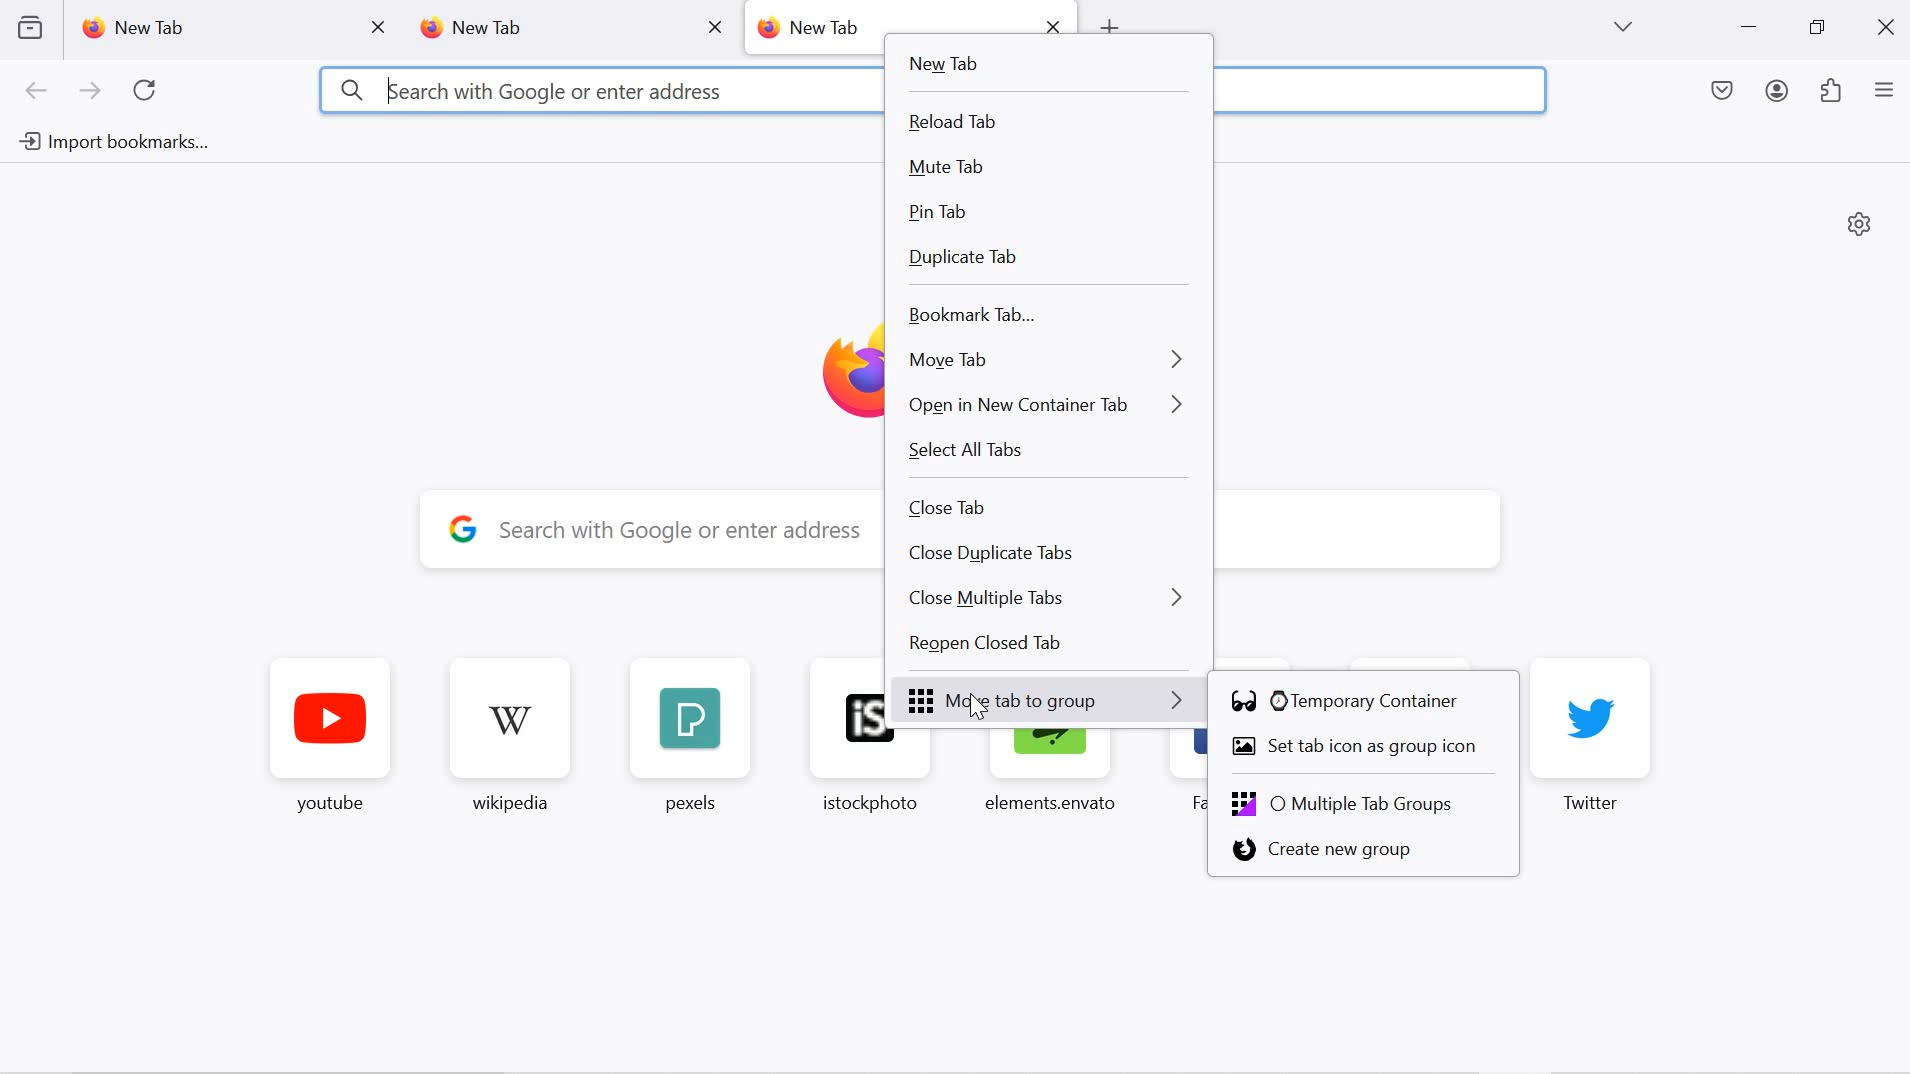 Image resolution: width=1910 pixels, height=1074 pixels. Describe the element at coordinates (29, 27) in the screenshot. I see `view recent browsing across devices and windows` at that location.